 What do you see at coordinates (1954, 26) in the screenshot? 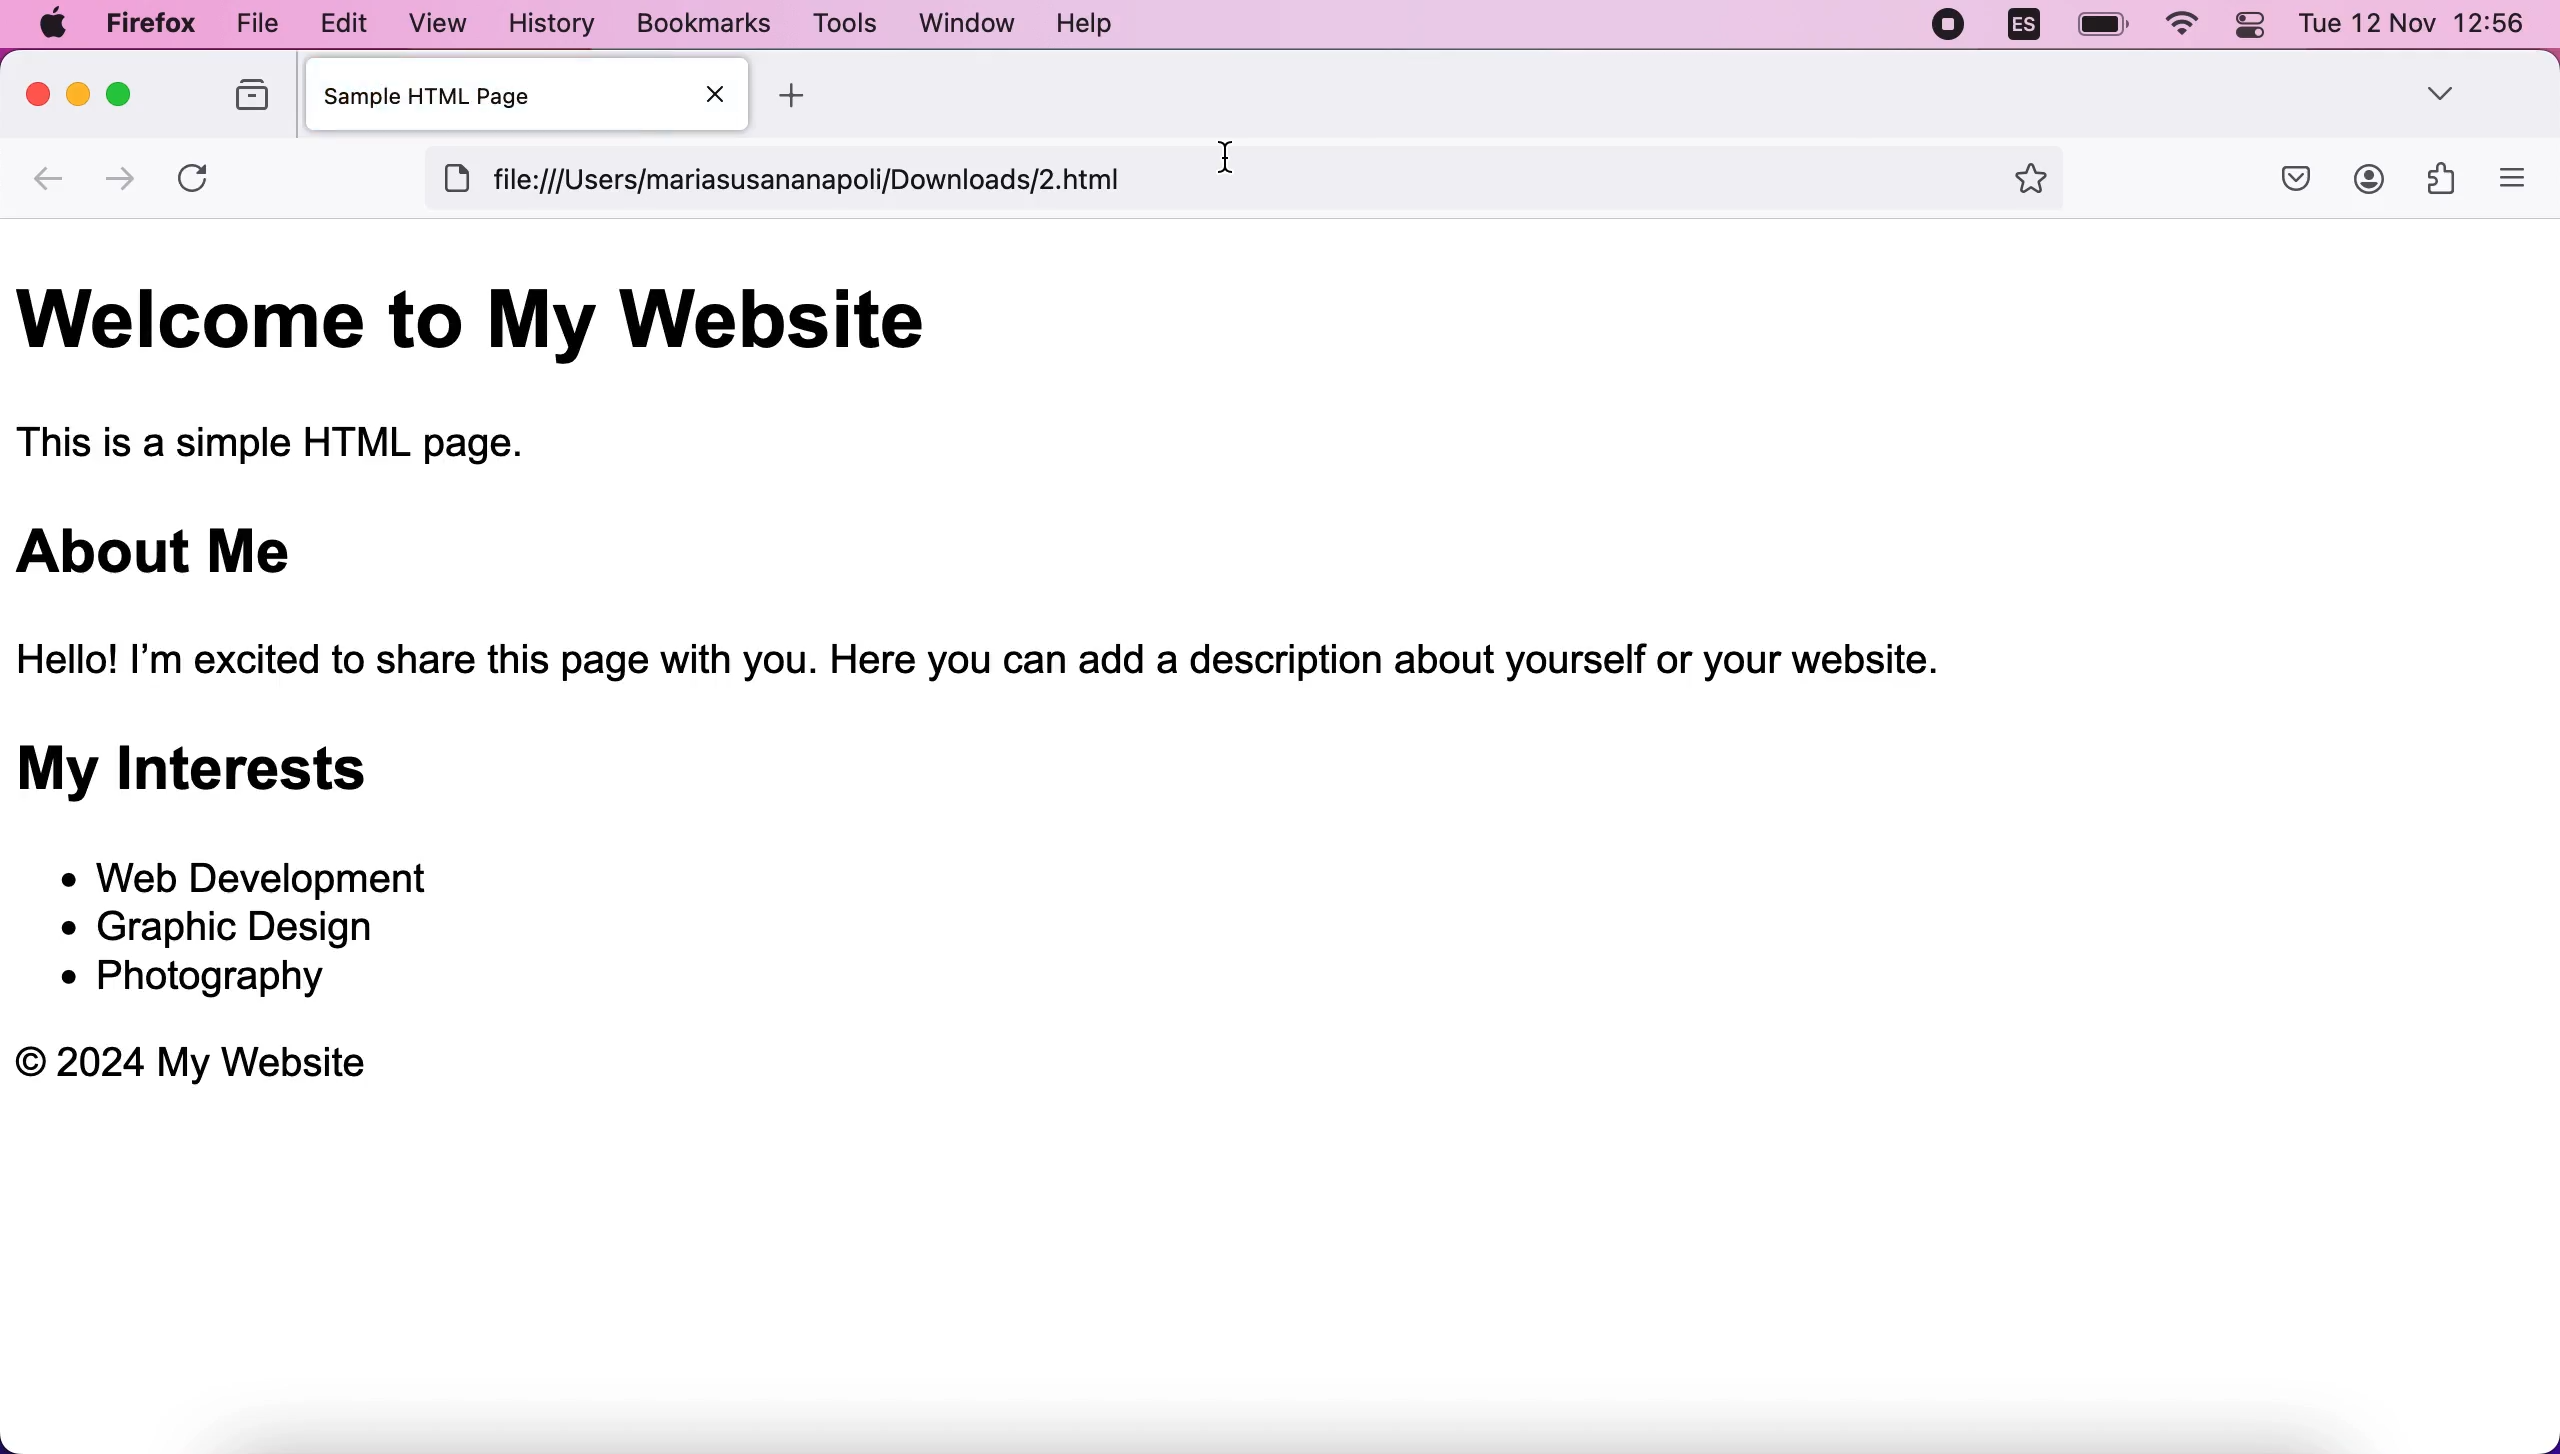
I see `recording stopped` at bounding box center [1954, 26].